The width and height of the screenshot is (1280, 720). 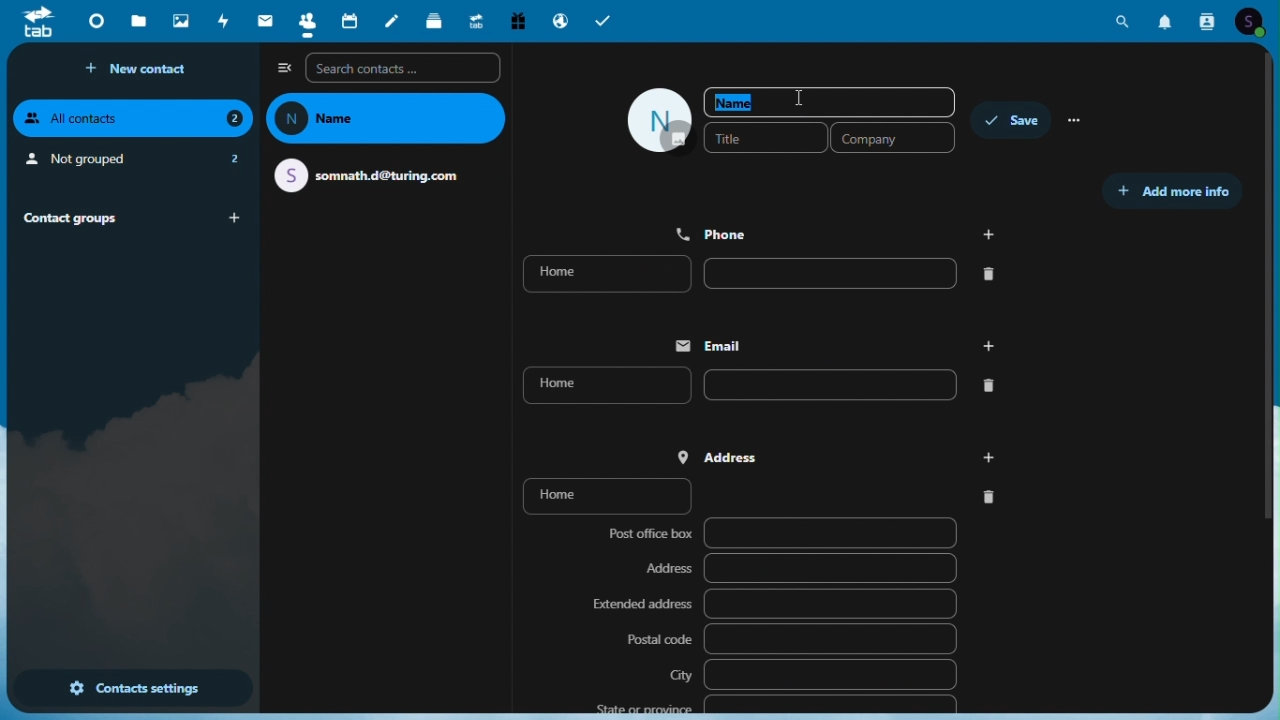 What do you see at coordinates (1210, 22) in the screenshot?
I see `Contacts` at bounding box center [1210, 22].